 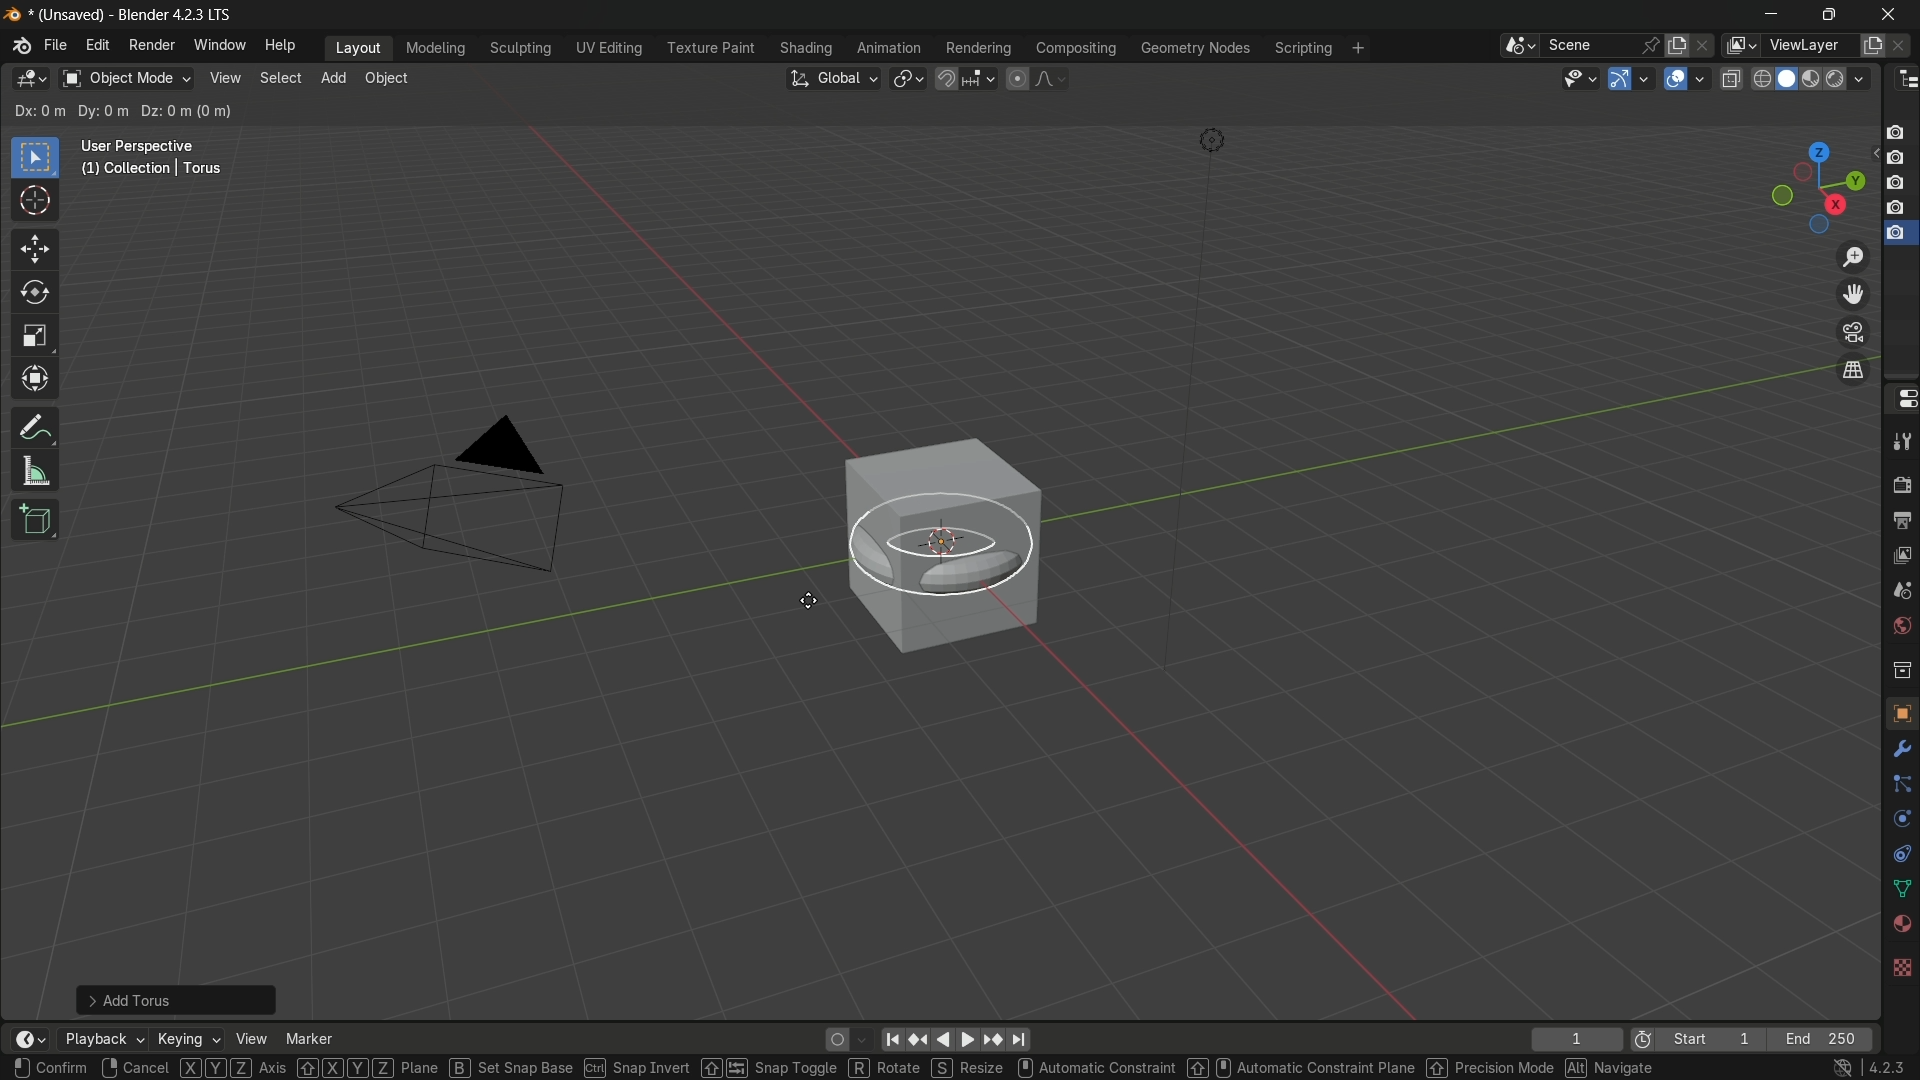 What do you see at coordinates (979, 49) in the screenshot?
I see `rendering` at bounding box center [979, 49].